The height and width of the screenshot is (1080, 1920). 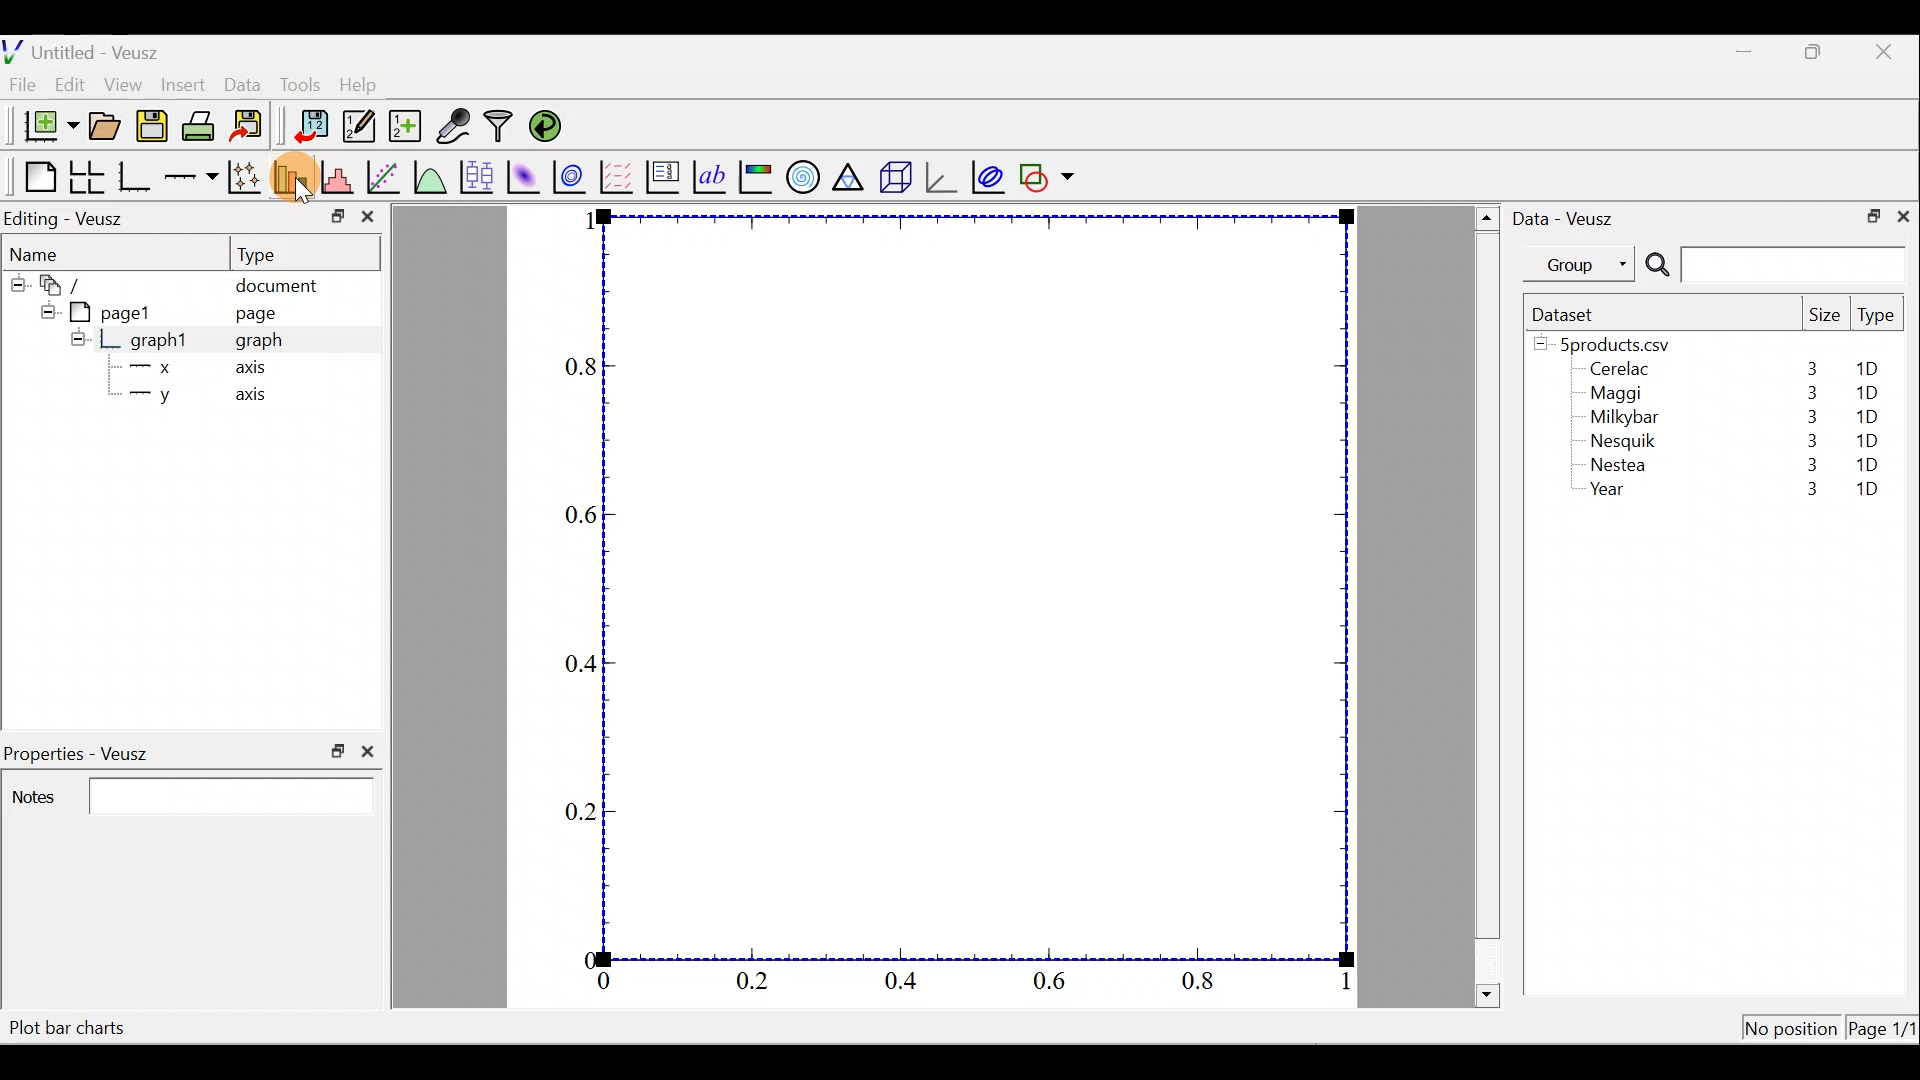 What do you see at coordinates (302, 179) in the screenshot?
I see `Cursor` at bounding box center [302, 179].